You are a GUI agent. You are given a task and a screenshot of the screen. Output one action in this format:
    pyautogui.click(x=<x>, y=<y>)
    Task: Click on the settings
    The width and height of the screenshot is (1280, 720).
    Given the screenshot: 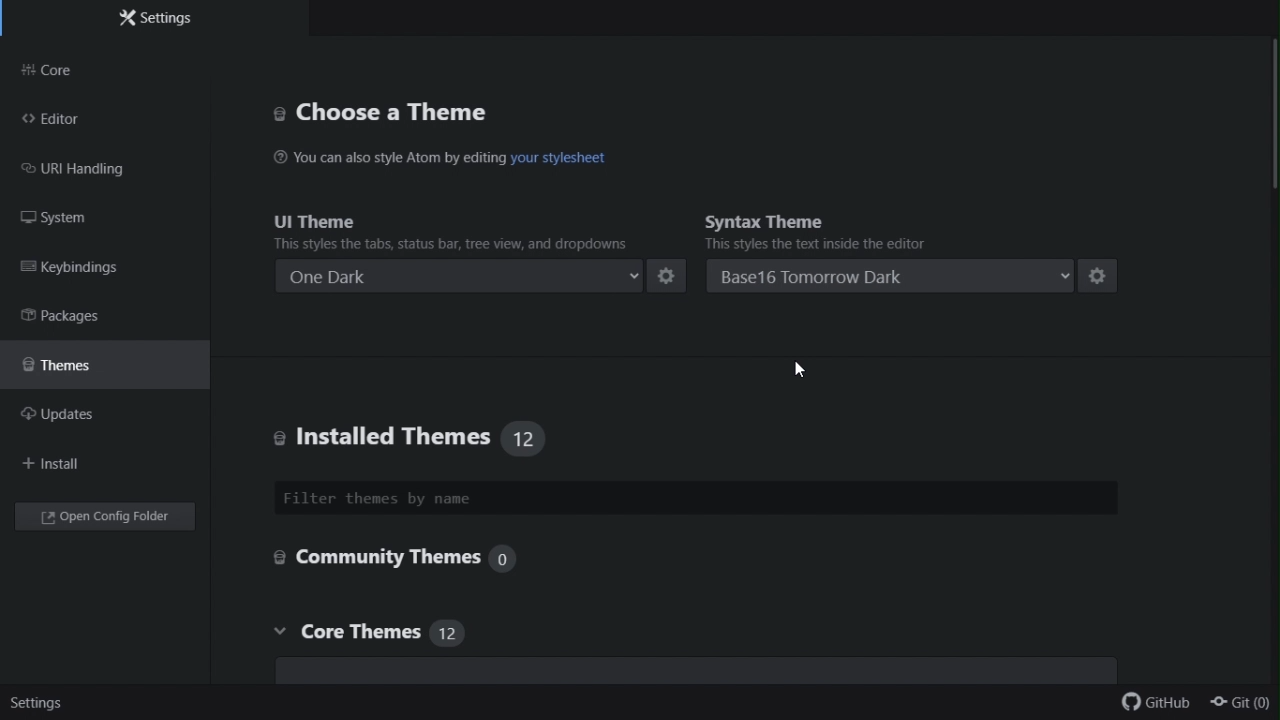 What is the action you would take?
    pyautogui.click(x=42, y=706)
    